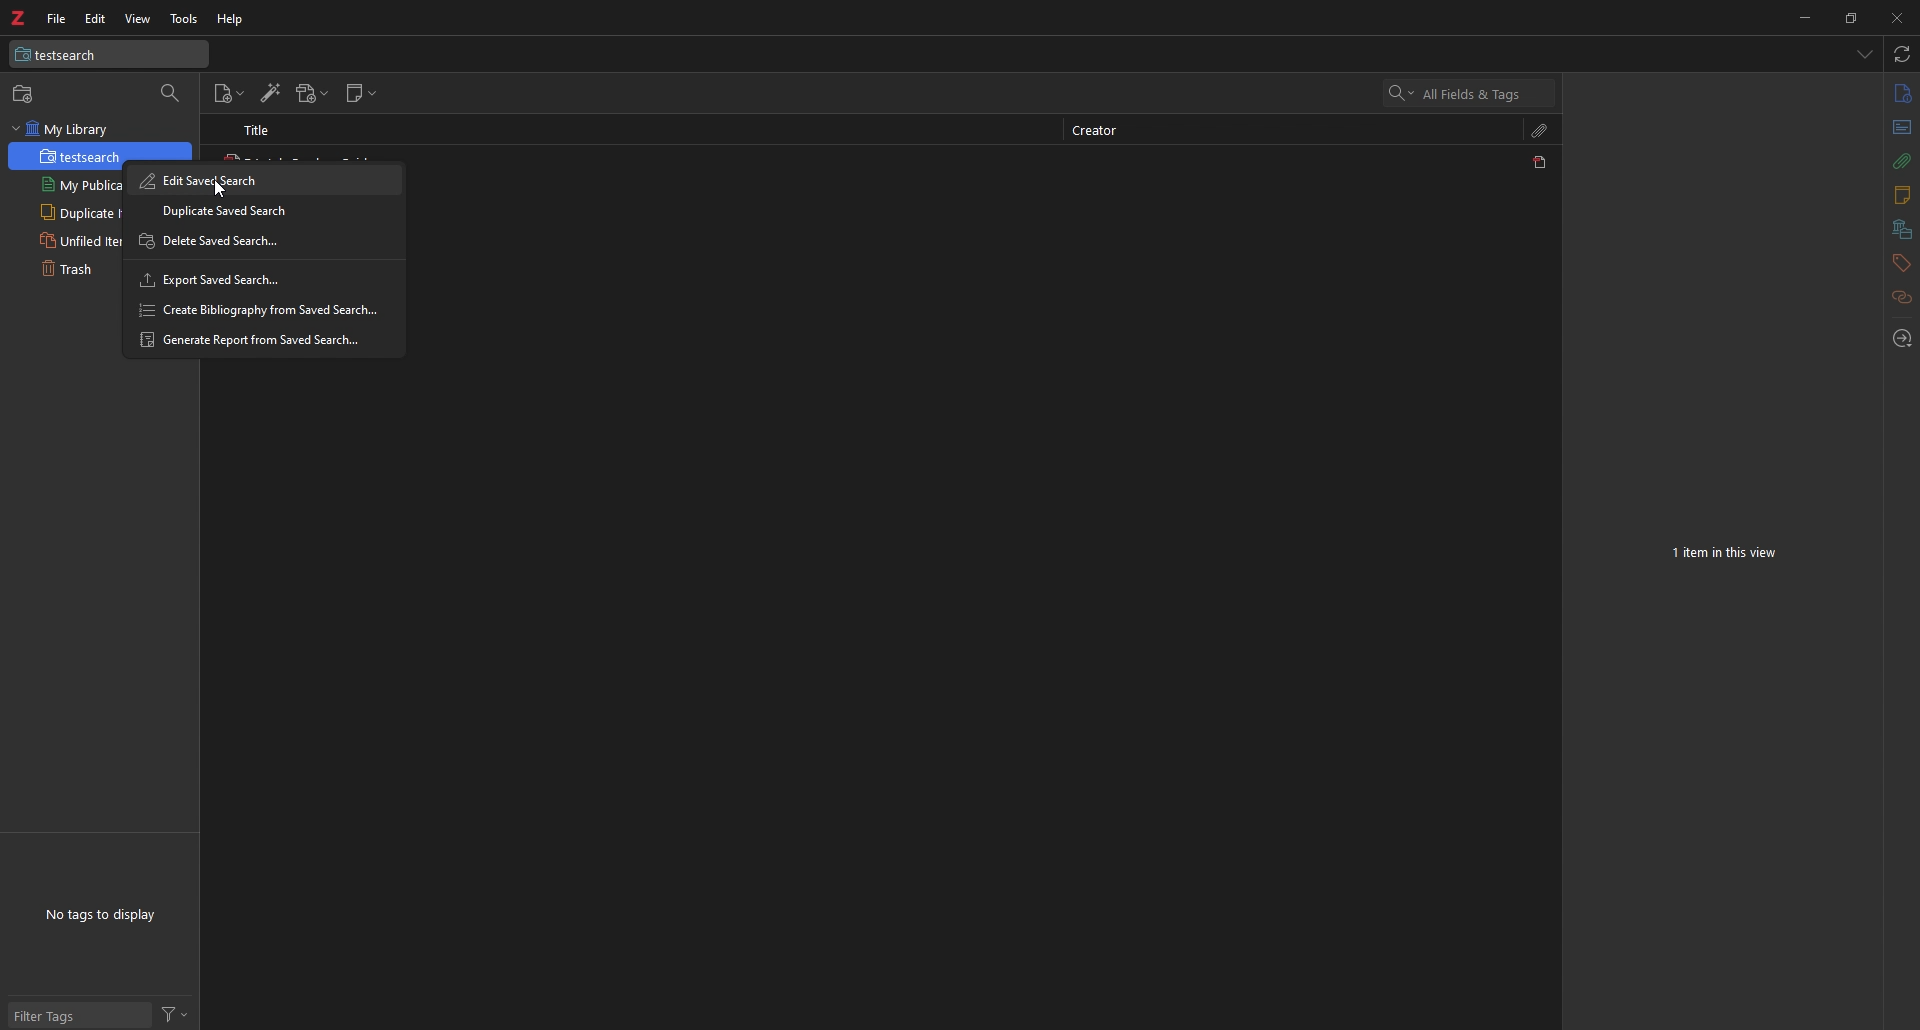 This screenshot has width=1920, height=1030. I want to click on delete saved search, so click(260, 243).